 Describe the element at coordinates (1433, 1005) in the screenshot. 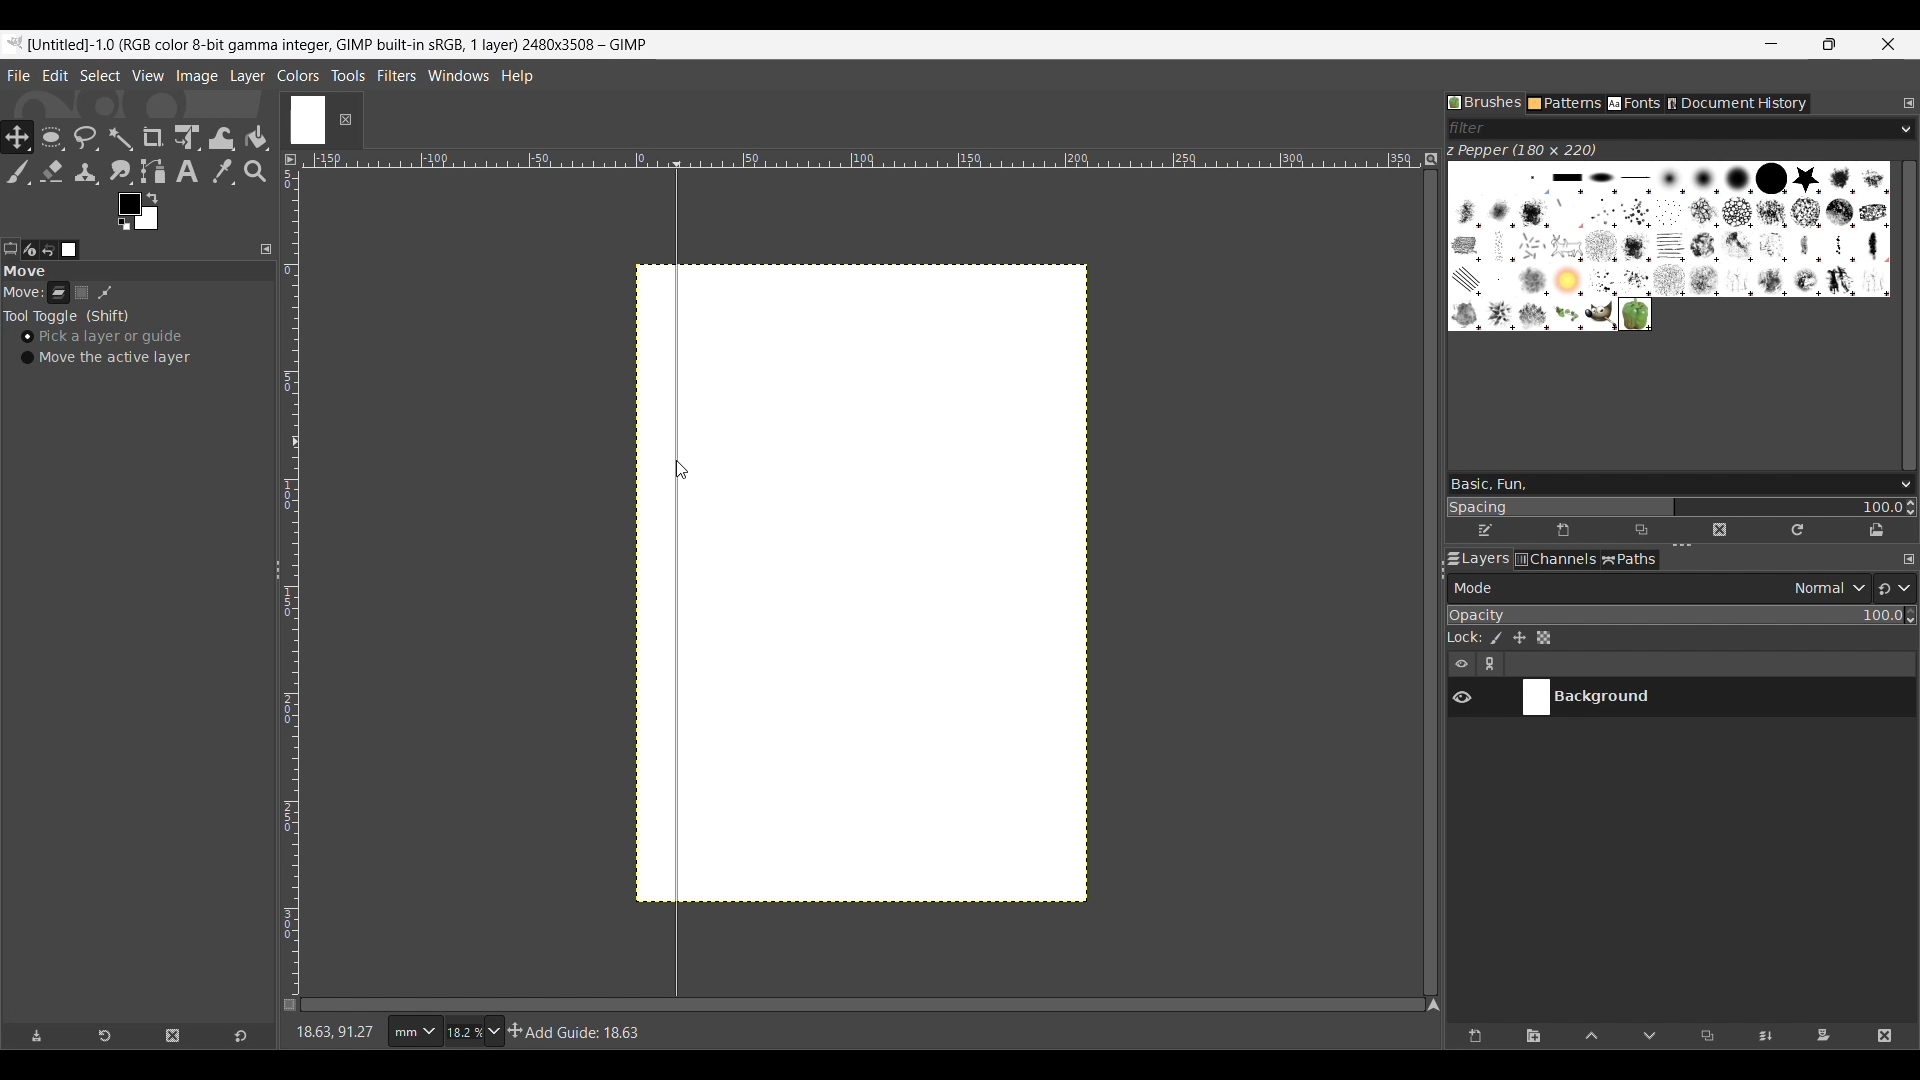

I see `Navigate the image display` at that location.